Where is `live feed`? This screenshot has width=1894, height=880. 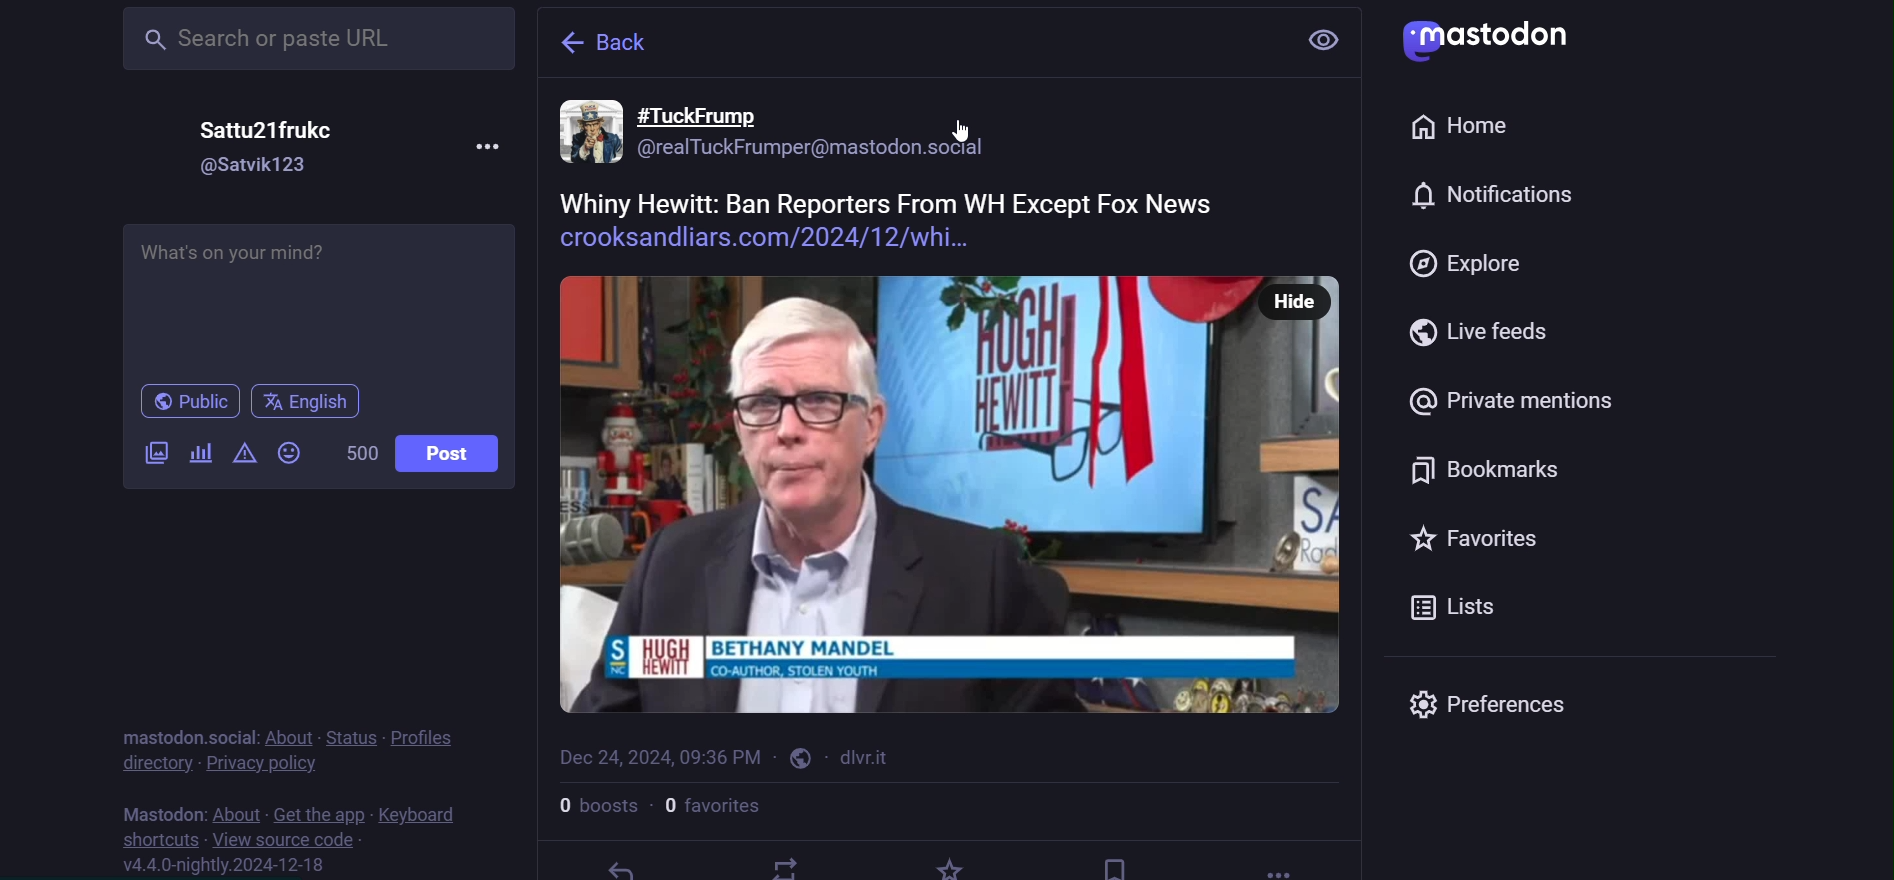 live feed is located at coordinates (1482, 335).